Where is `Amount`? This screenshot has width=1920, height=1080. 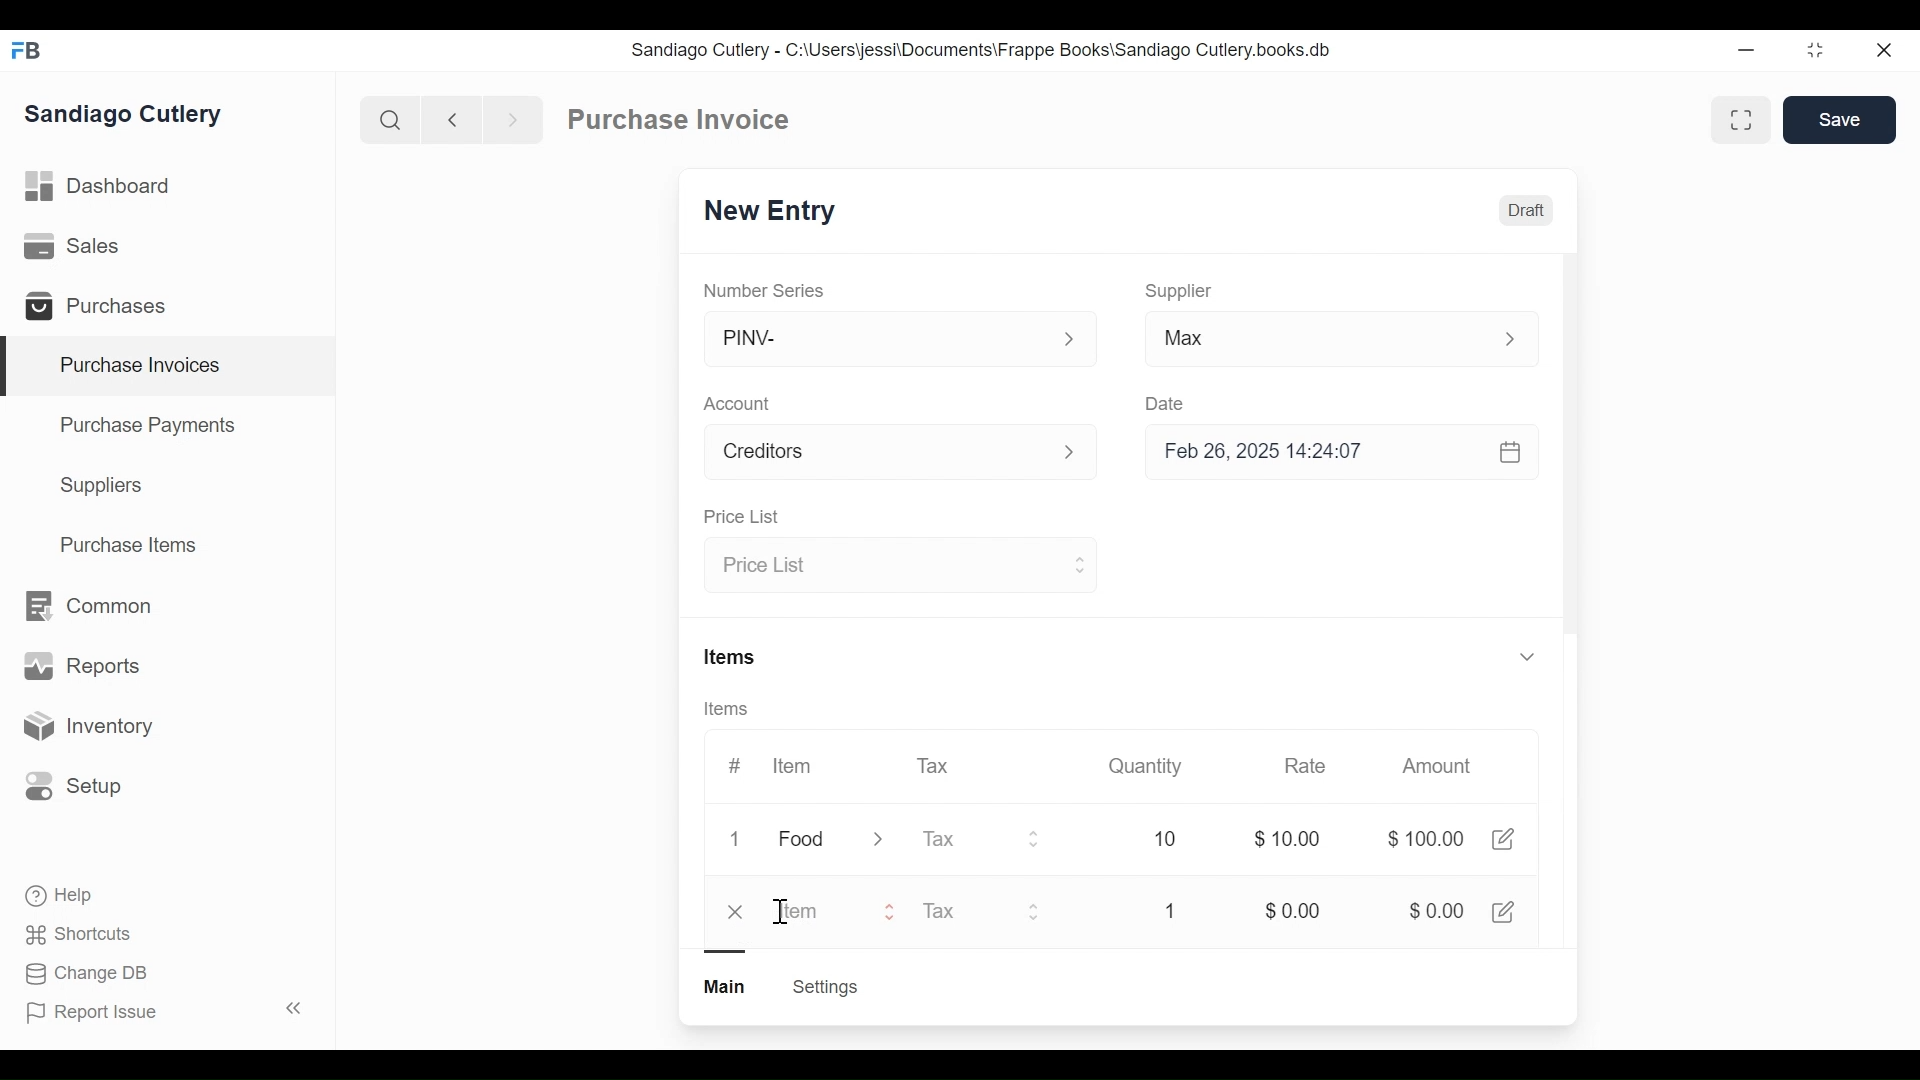 Amount is located at coordinates (1441, 767).